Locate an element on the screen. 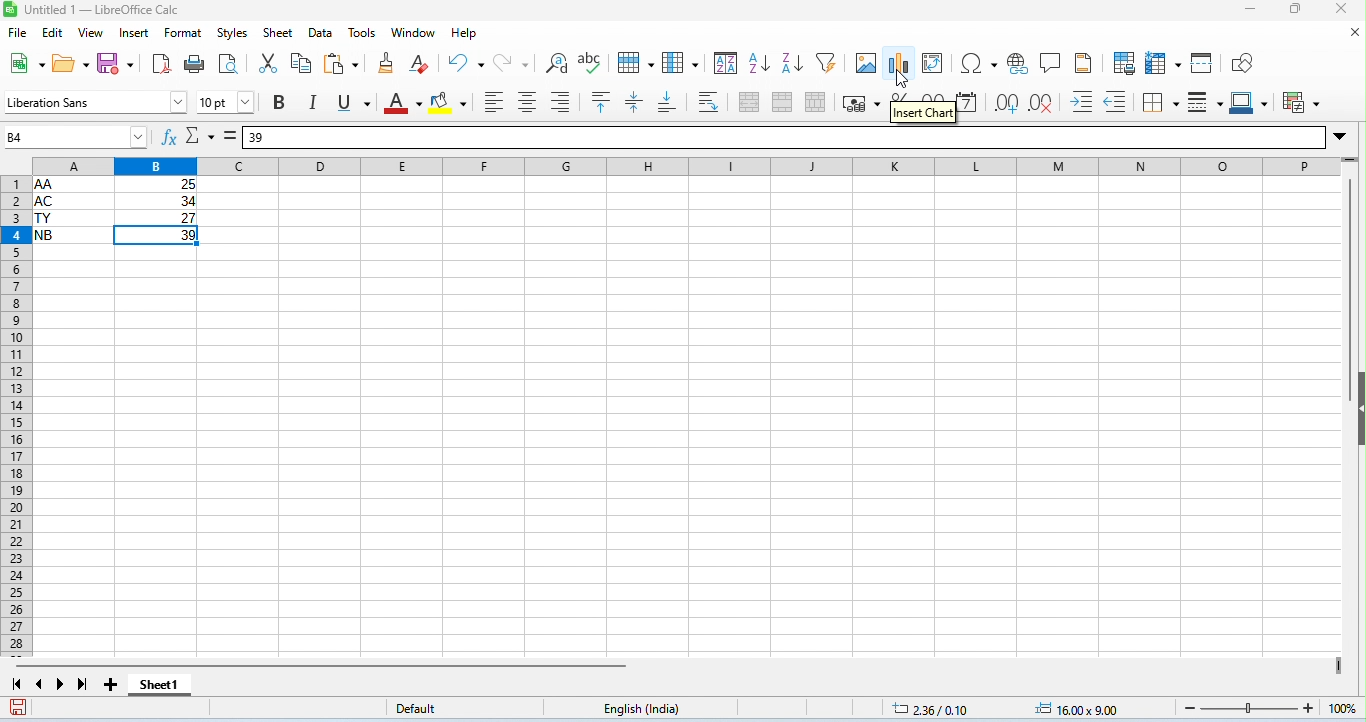  filter is located at coordinates (828, 64).